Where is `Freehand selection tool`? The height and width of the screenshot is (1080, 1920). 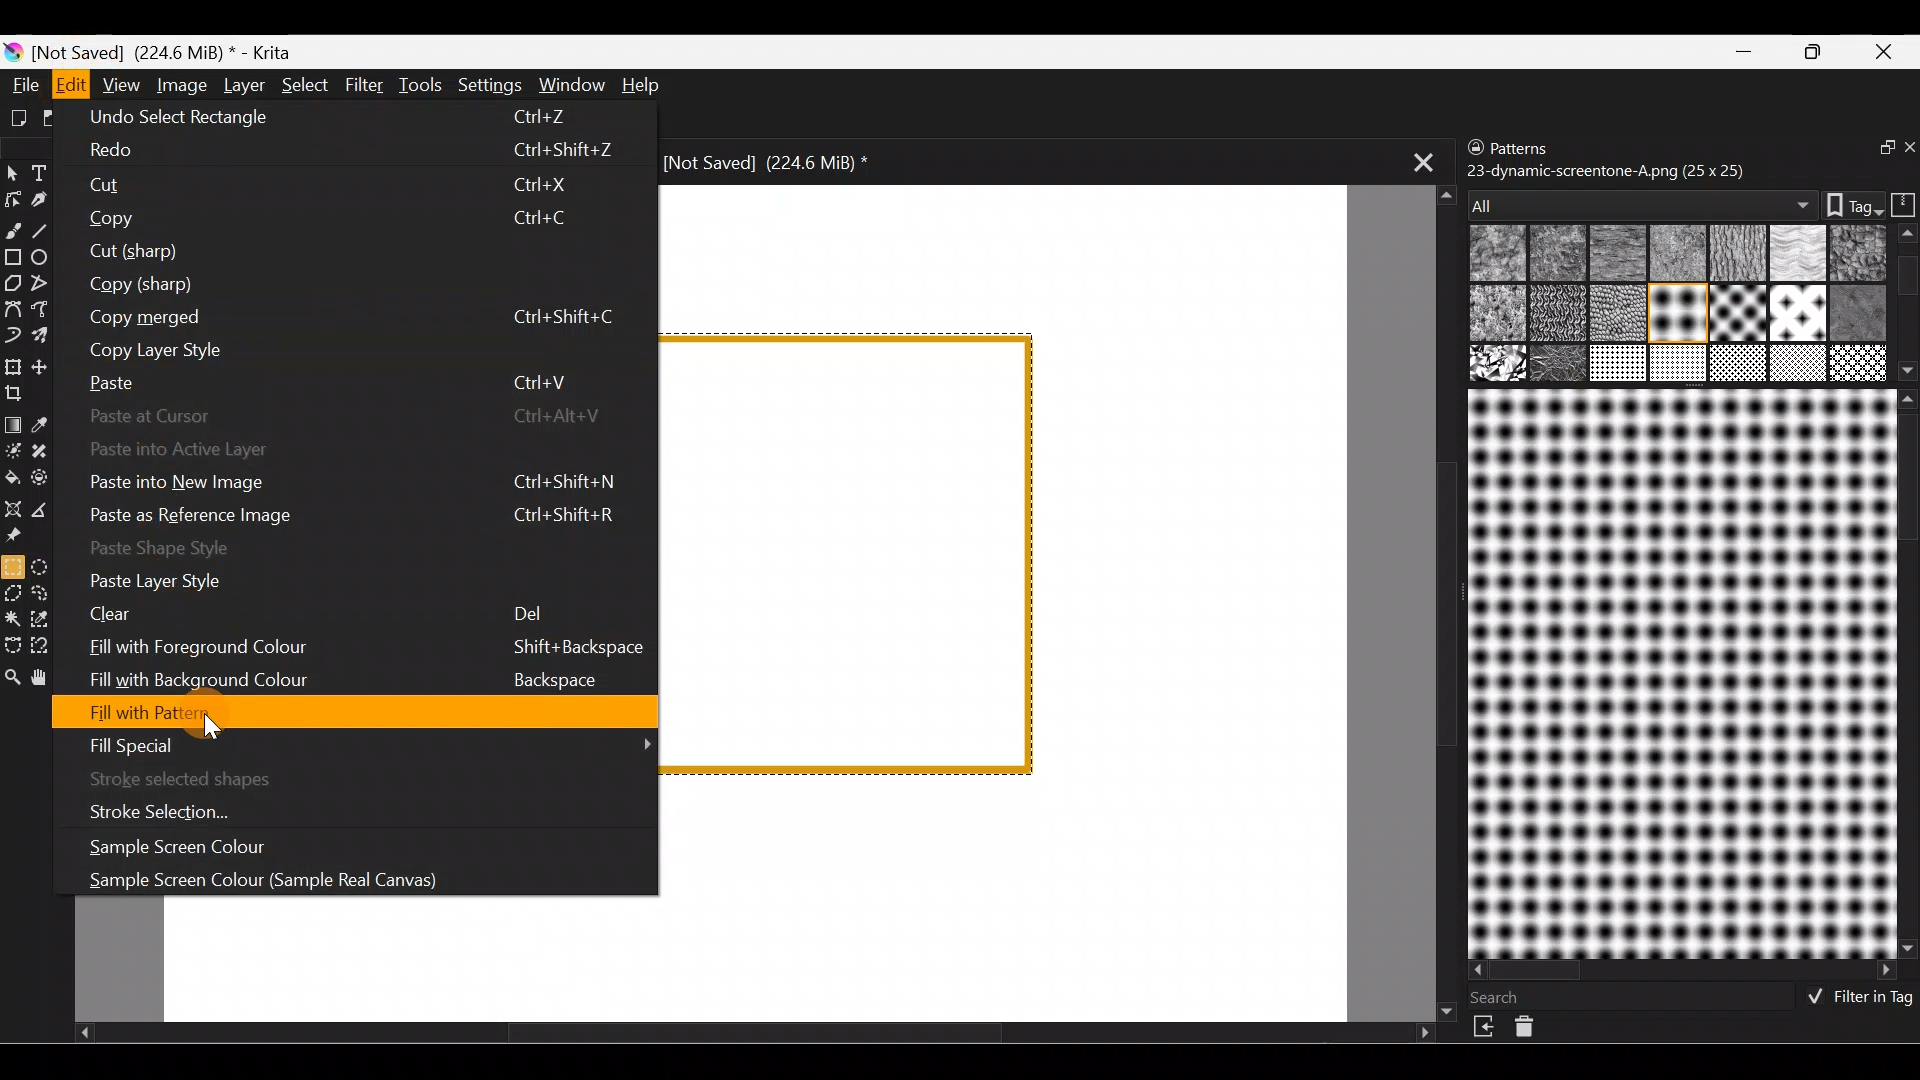 Freehand selection tool is located at coordinates (47, 594).